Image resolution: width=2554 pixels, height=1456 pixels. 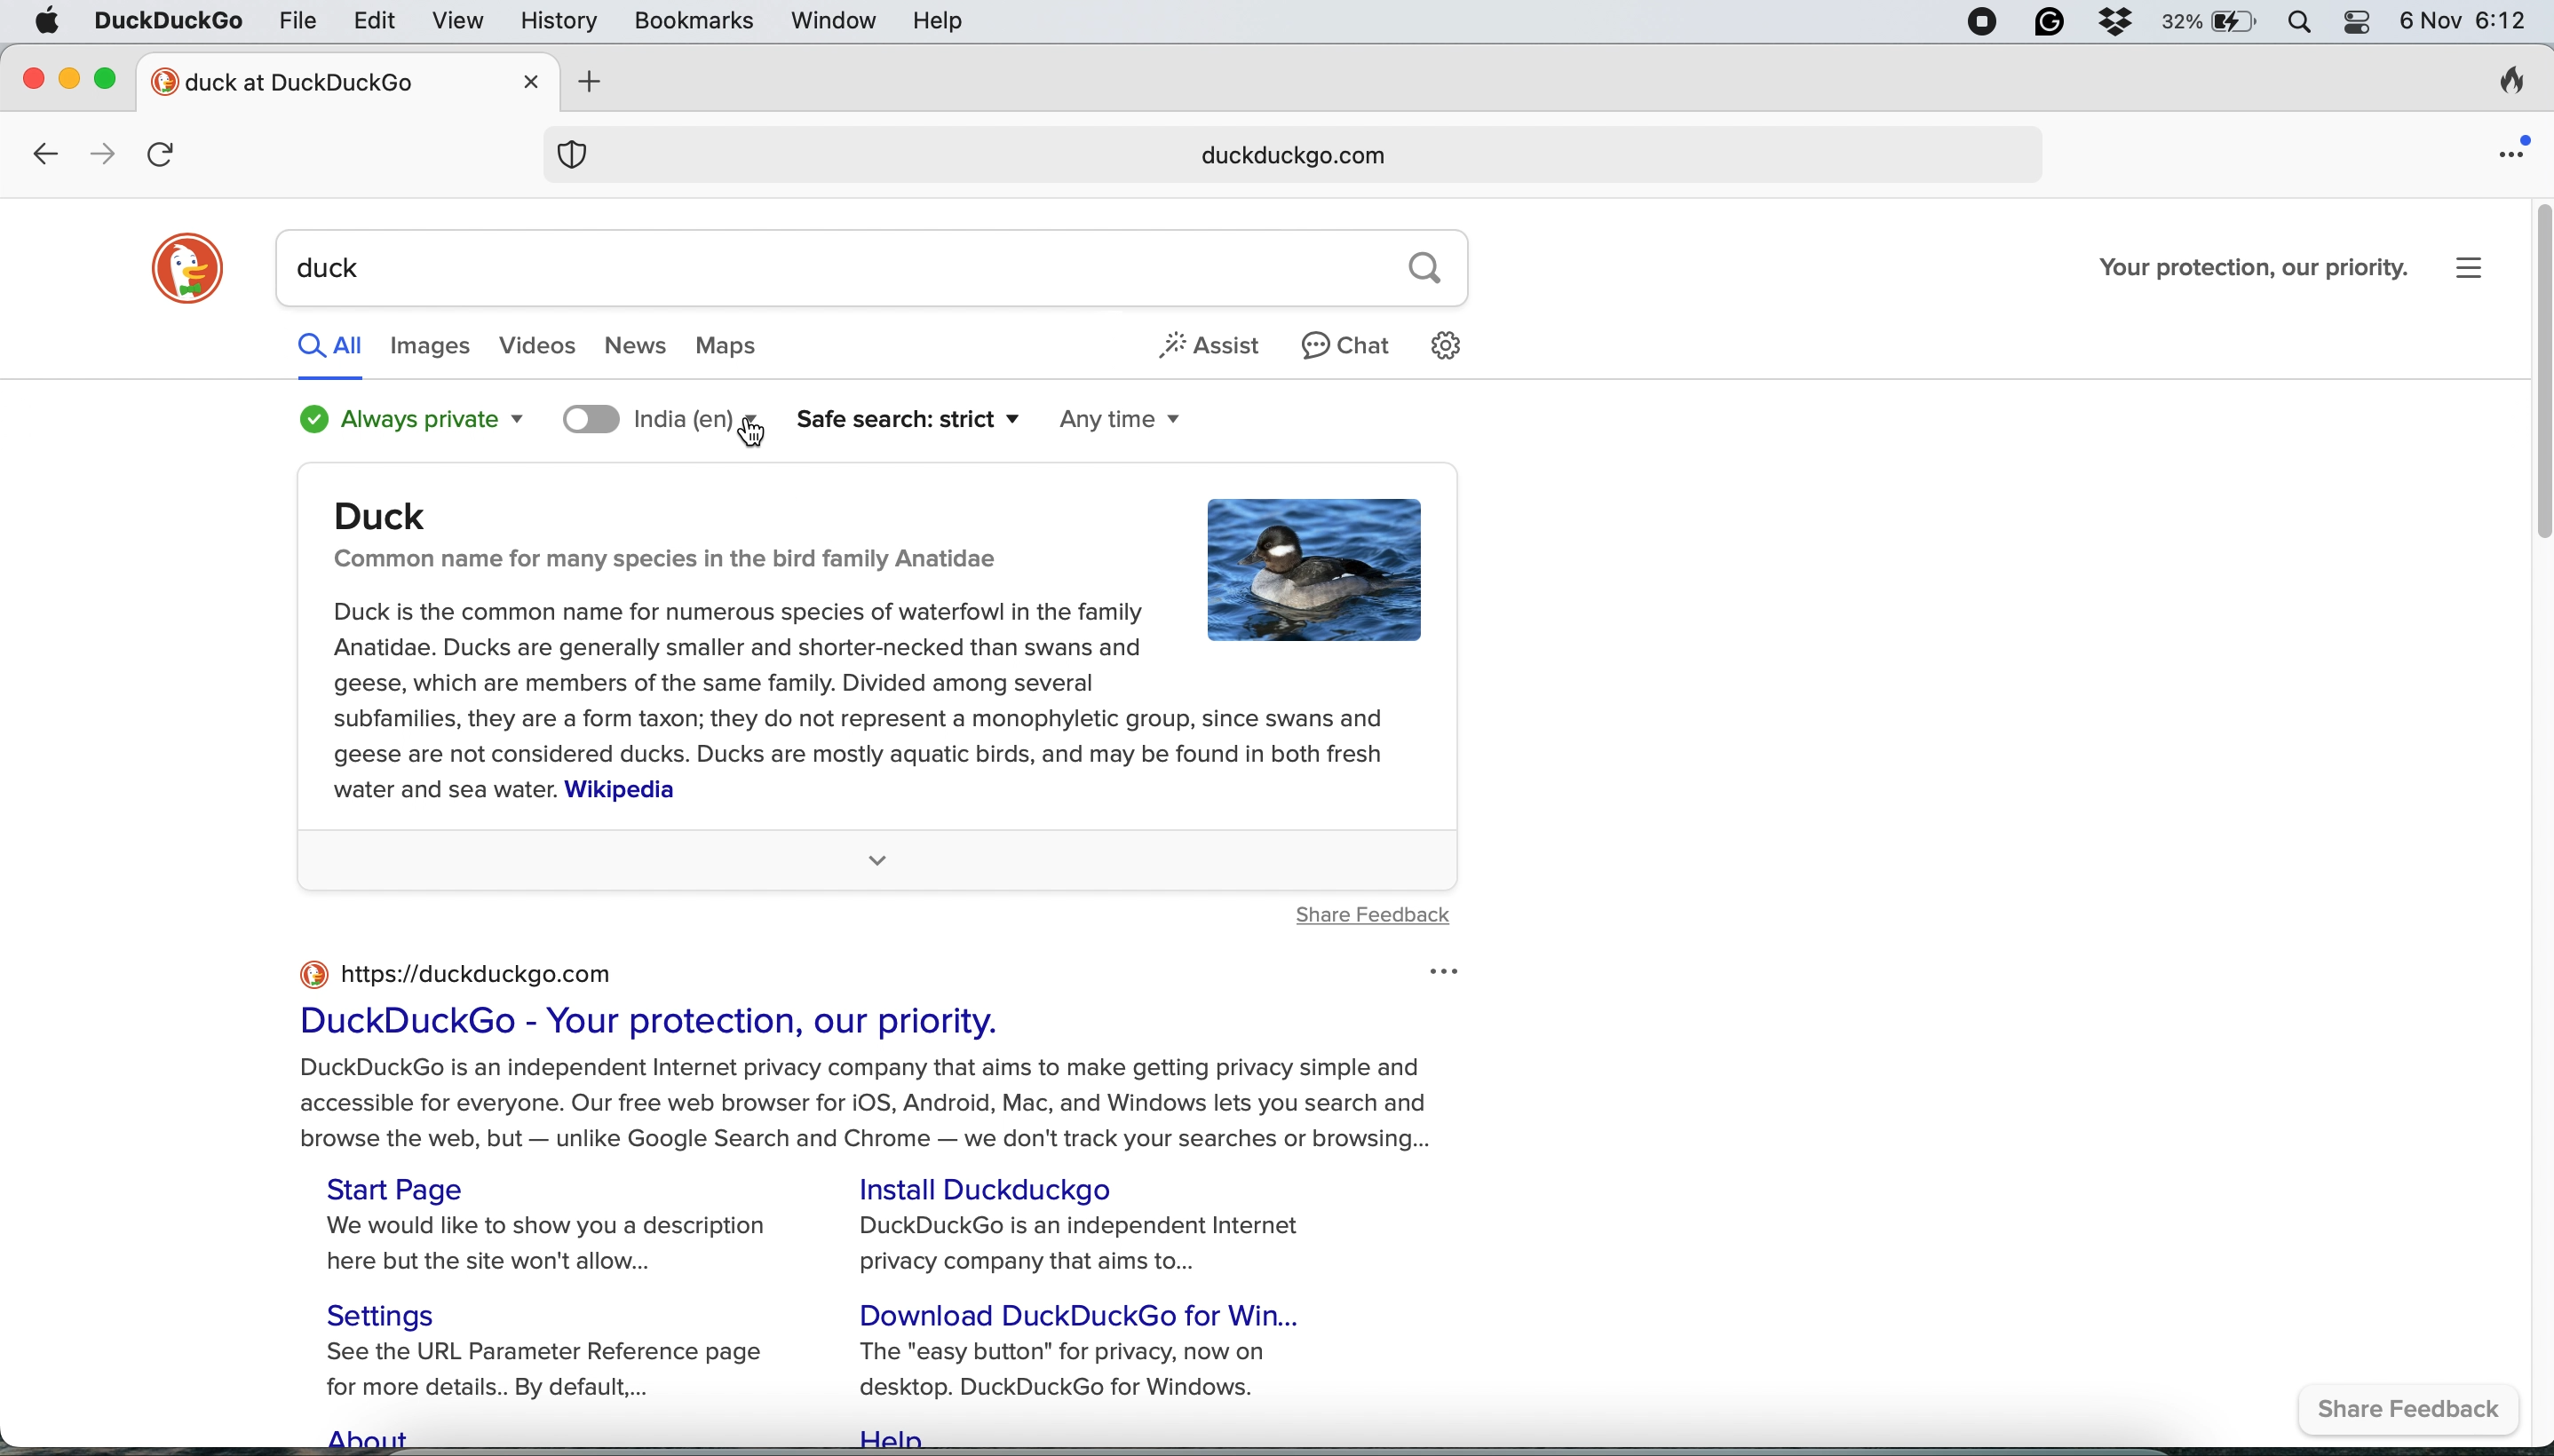 What do you see at coordinates (463, 24) in the screenshot?
I see `view` at bounding box center [463, 24].